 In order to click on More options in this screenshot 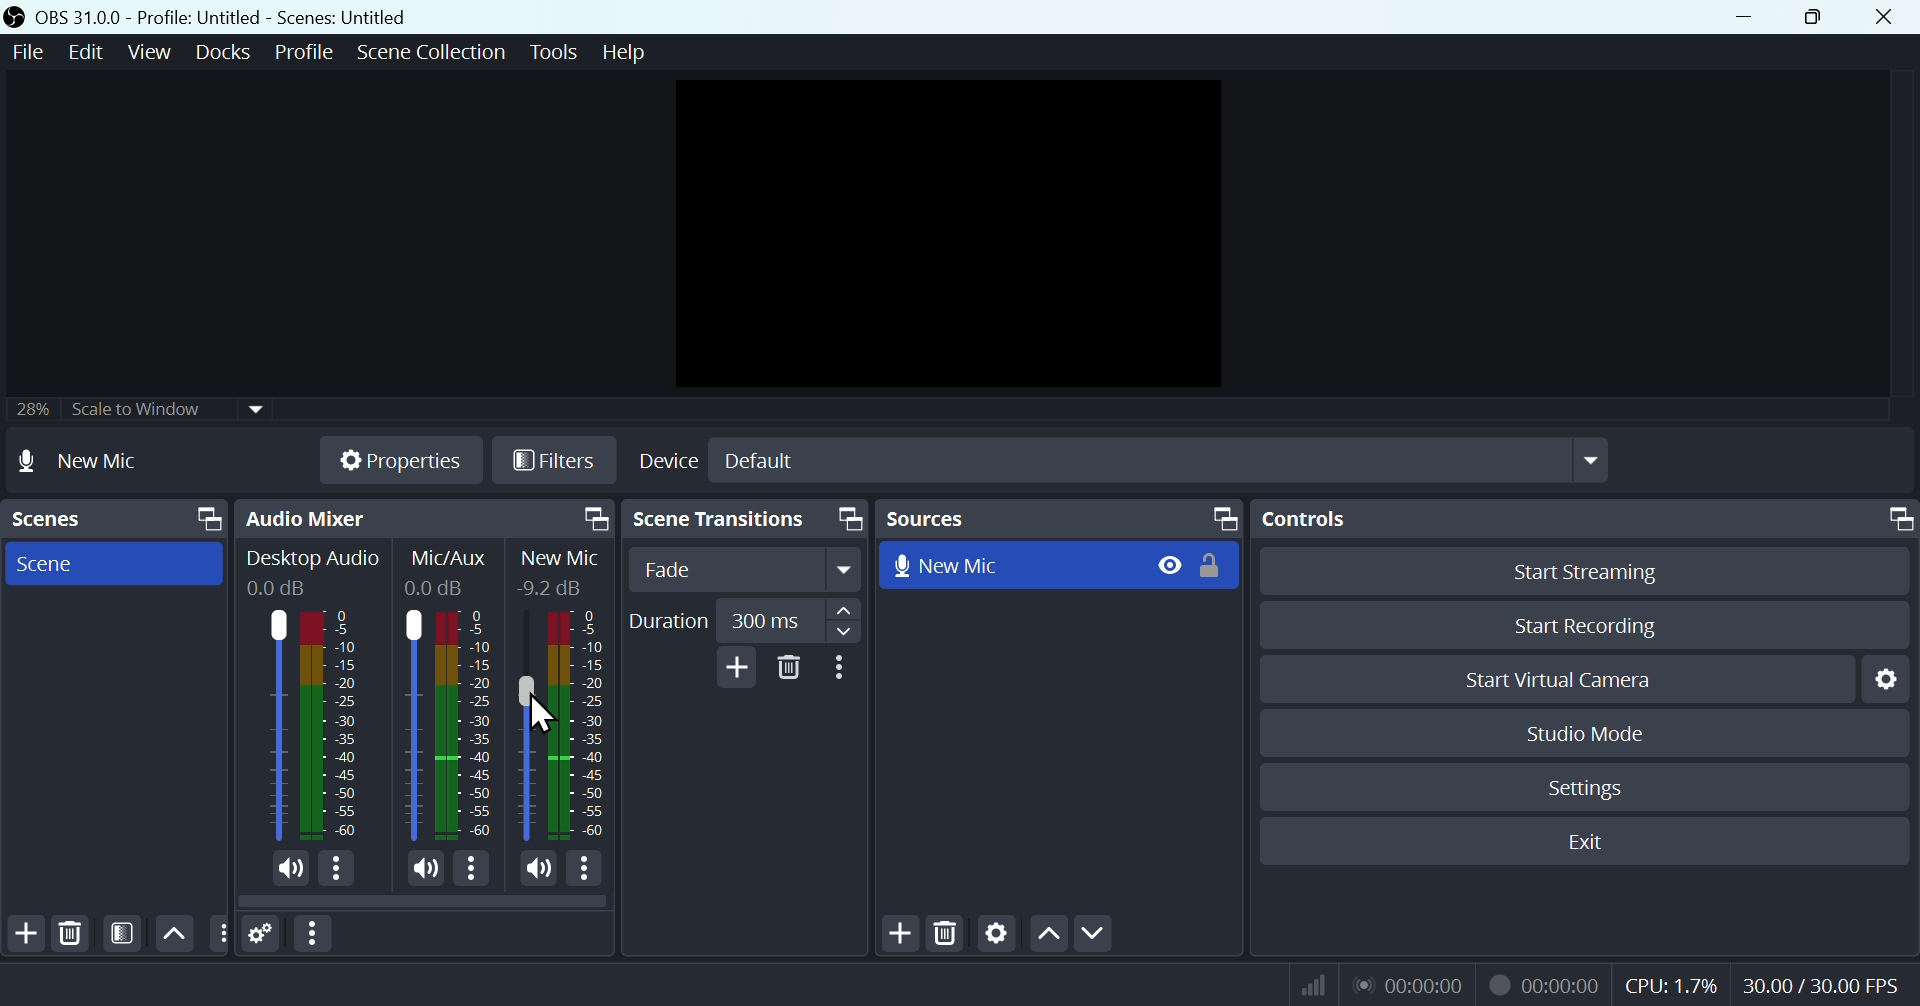, I will do `click(586, 870)`.